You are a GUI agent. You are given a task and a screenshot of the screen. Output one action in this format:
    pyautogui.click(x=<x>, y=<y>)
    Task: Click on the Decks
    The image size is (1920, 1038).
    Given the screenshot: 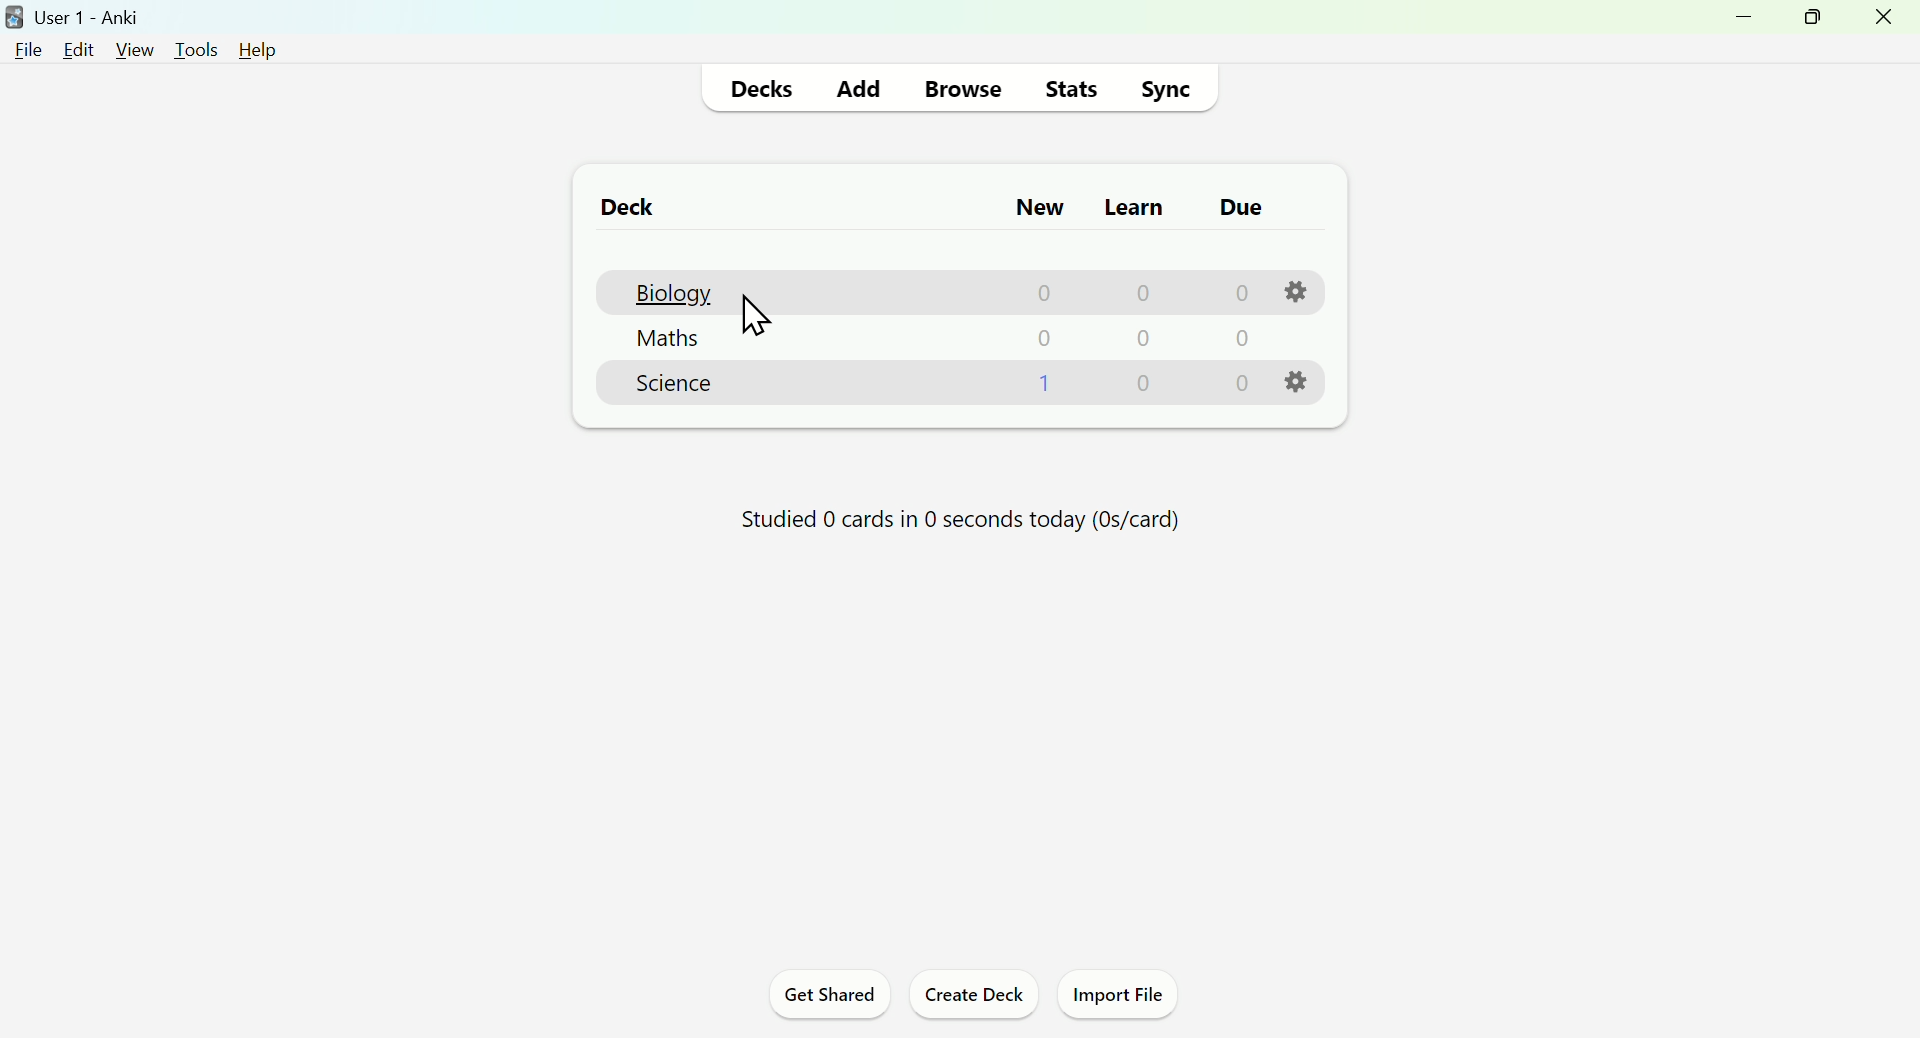 What is the action you would take?
    pyautogui.click(x=762, y=89)
    